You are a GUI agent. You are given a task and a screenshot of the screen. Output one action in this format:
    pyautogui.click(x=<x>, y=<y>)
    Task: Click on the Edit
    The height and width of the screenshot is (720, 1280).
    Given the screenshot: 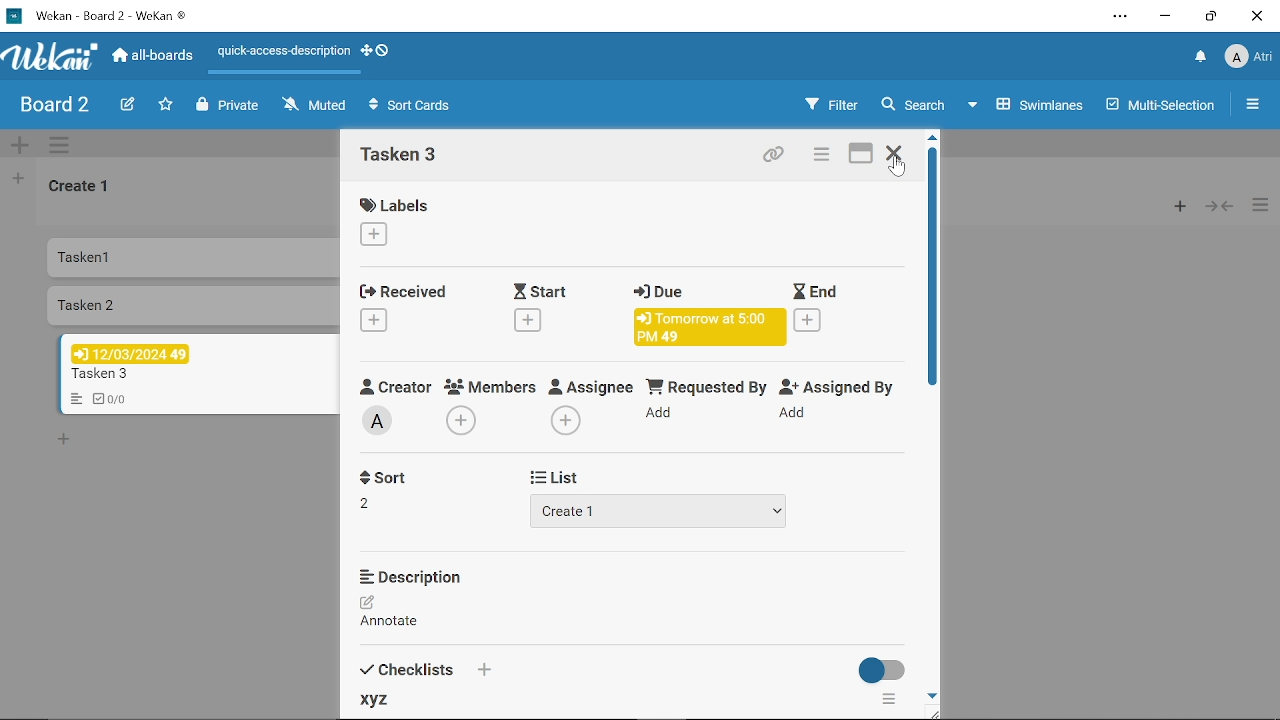 What is the action you would take?
    pyautogui.click(x=127, y=103)
    